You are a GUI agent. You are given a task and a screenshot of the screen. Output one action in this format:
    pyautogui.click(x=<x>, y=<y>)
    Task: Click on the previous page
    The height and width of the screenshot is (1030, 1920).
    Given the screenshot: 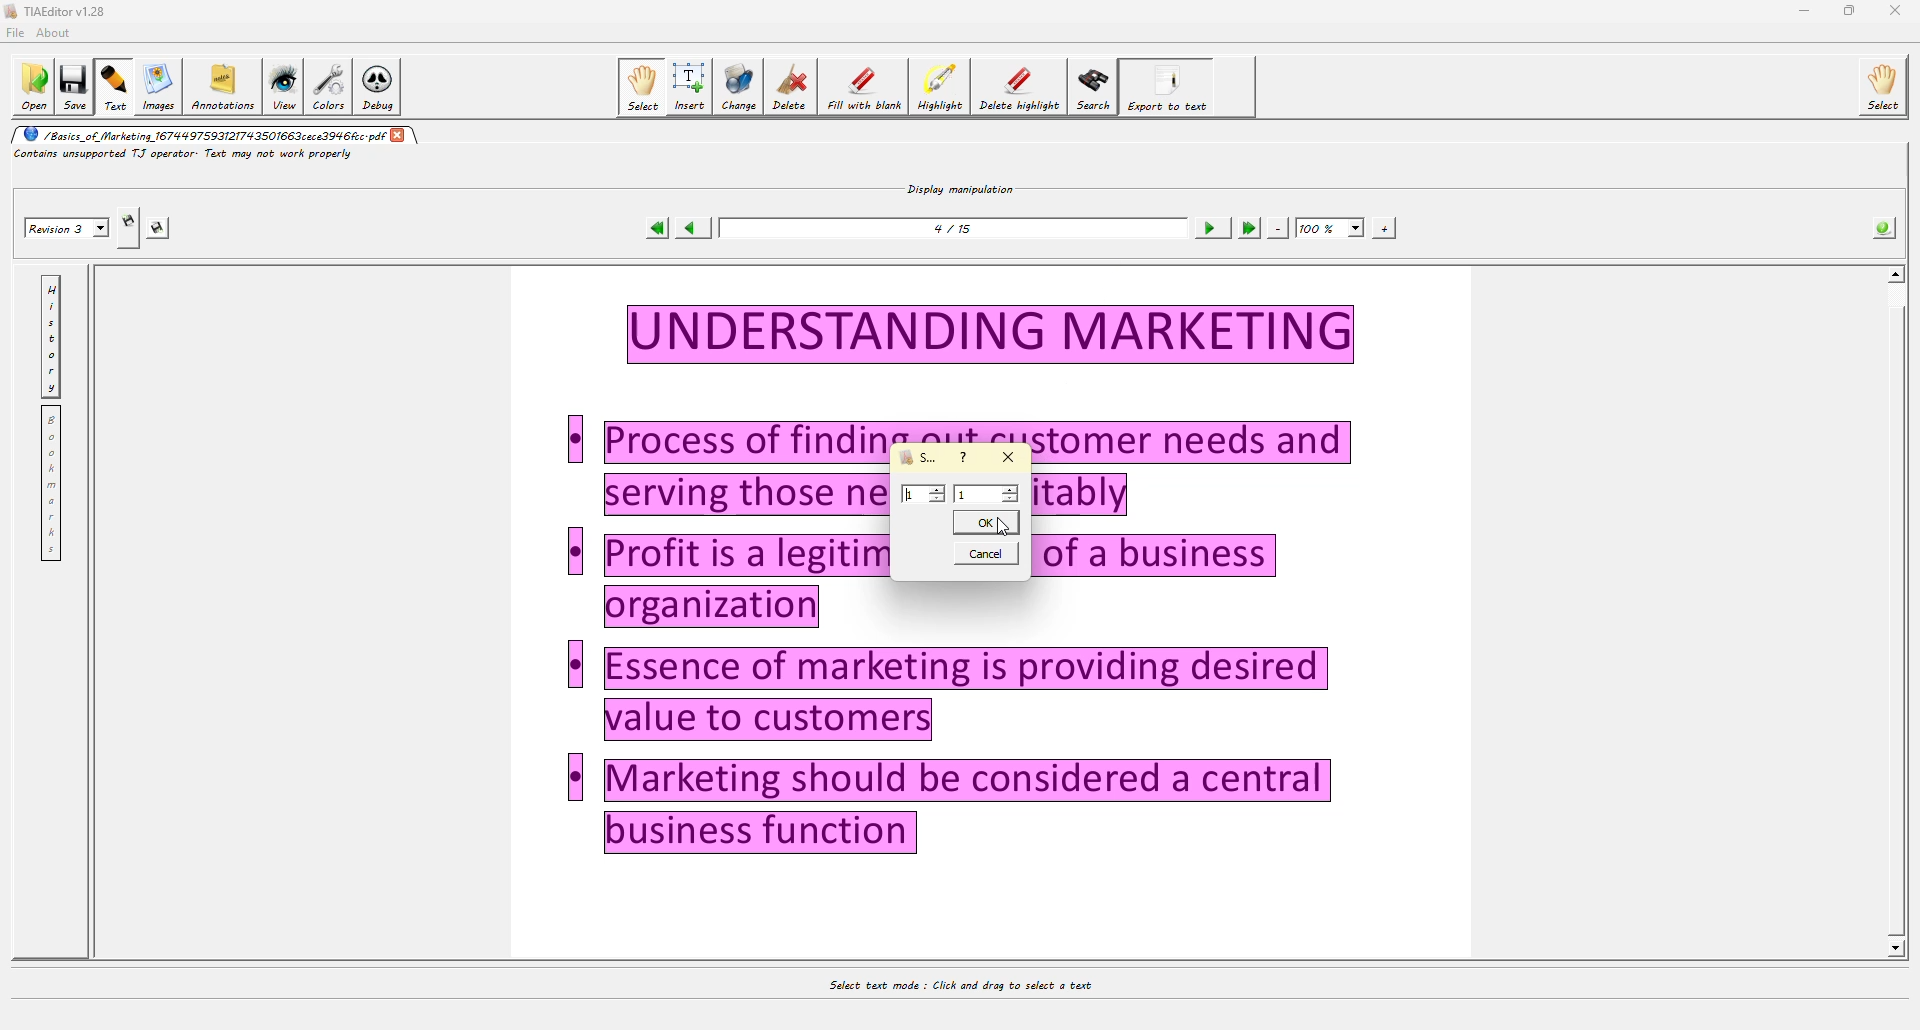 What is the action you would take?
    pyautogui.click(x=691, y=229)
    